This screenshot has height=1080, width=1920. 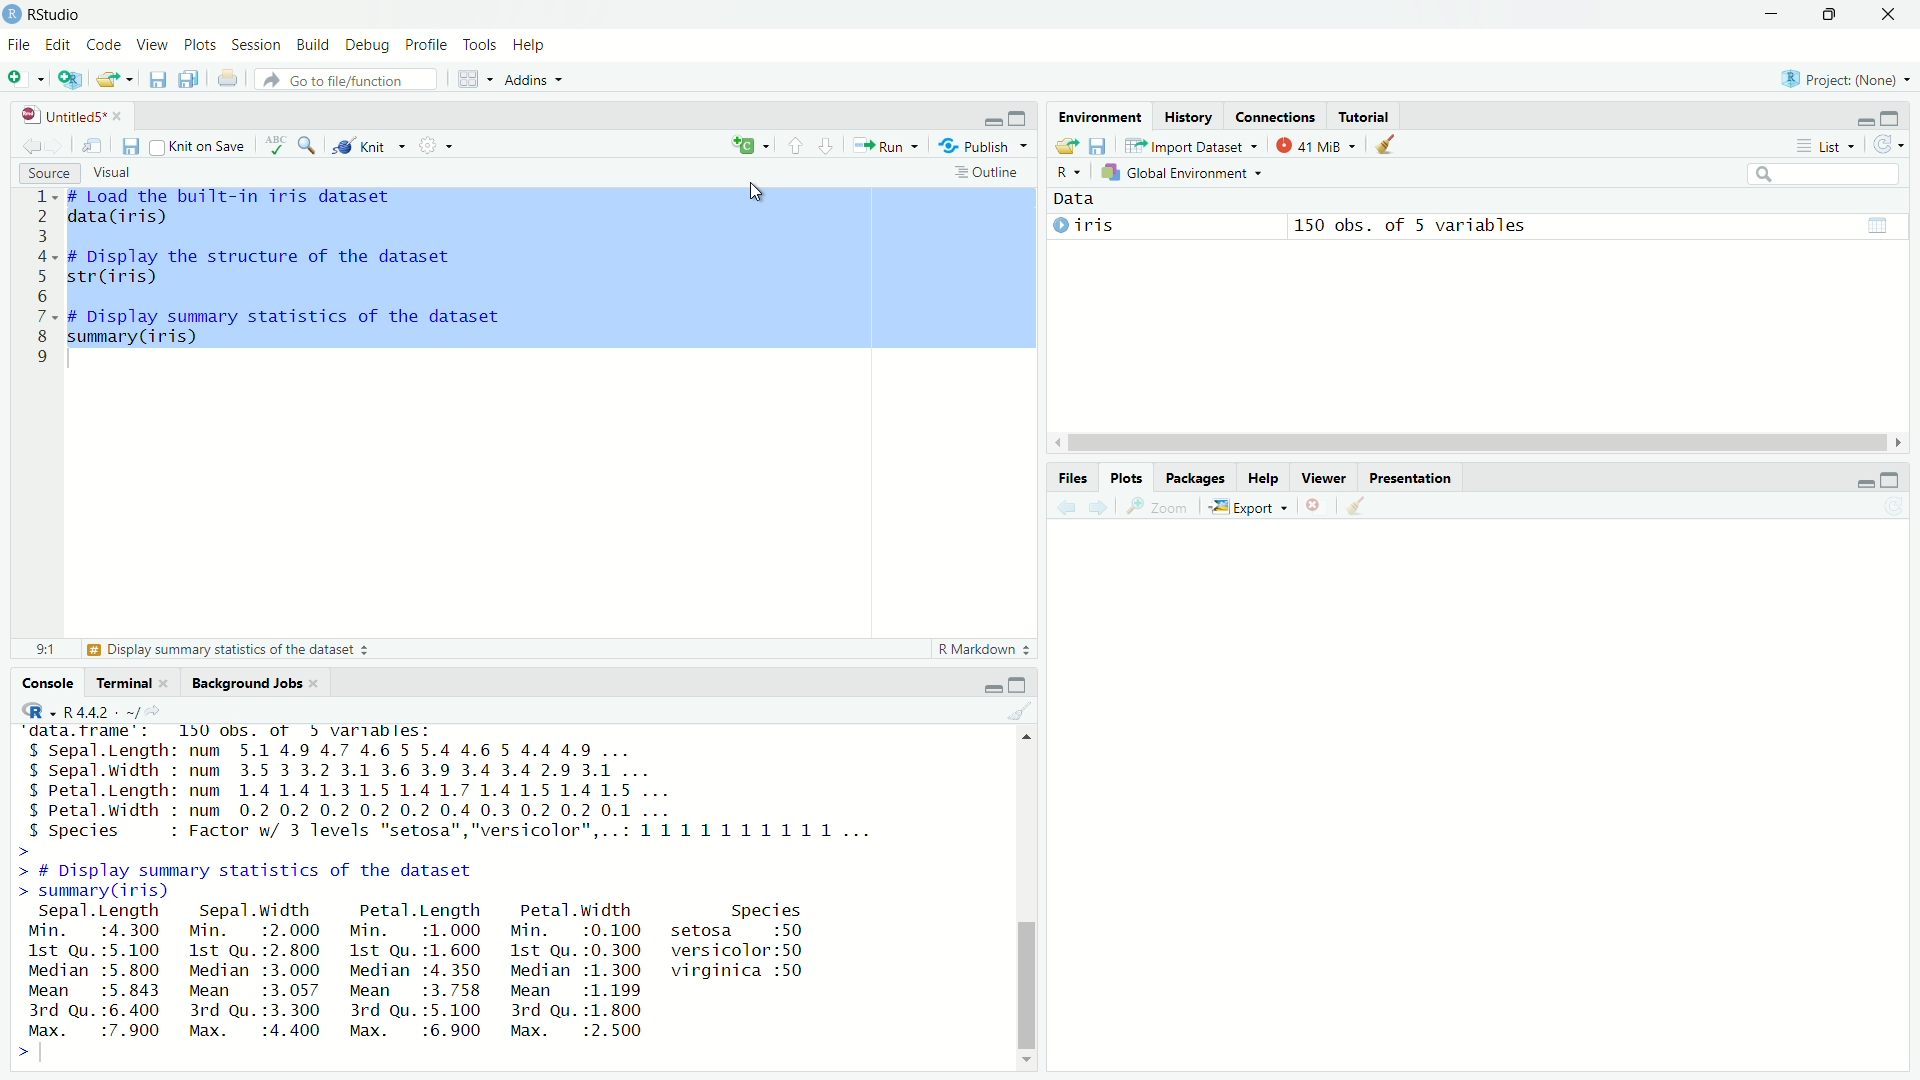 I want to click on Hide, so click(x=990, y=121).